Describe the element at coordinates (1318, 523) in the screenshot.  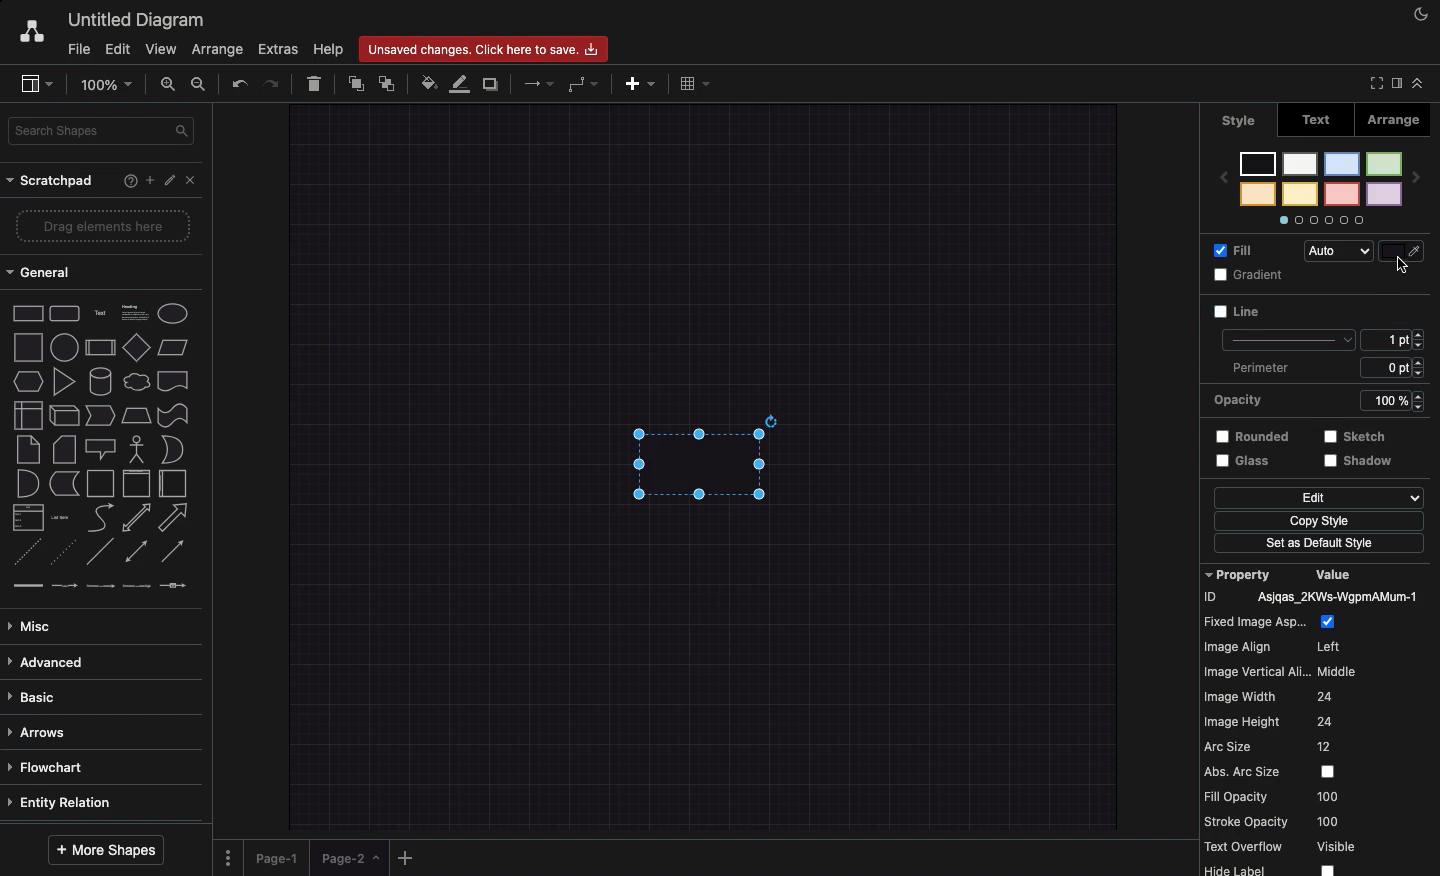
I see `Copy style` at that location.